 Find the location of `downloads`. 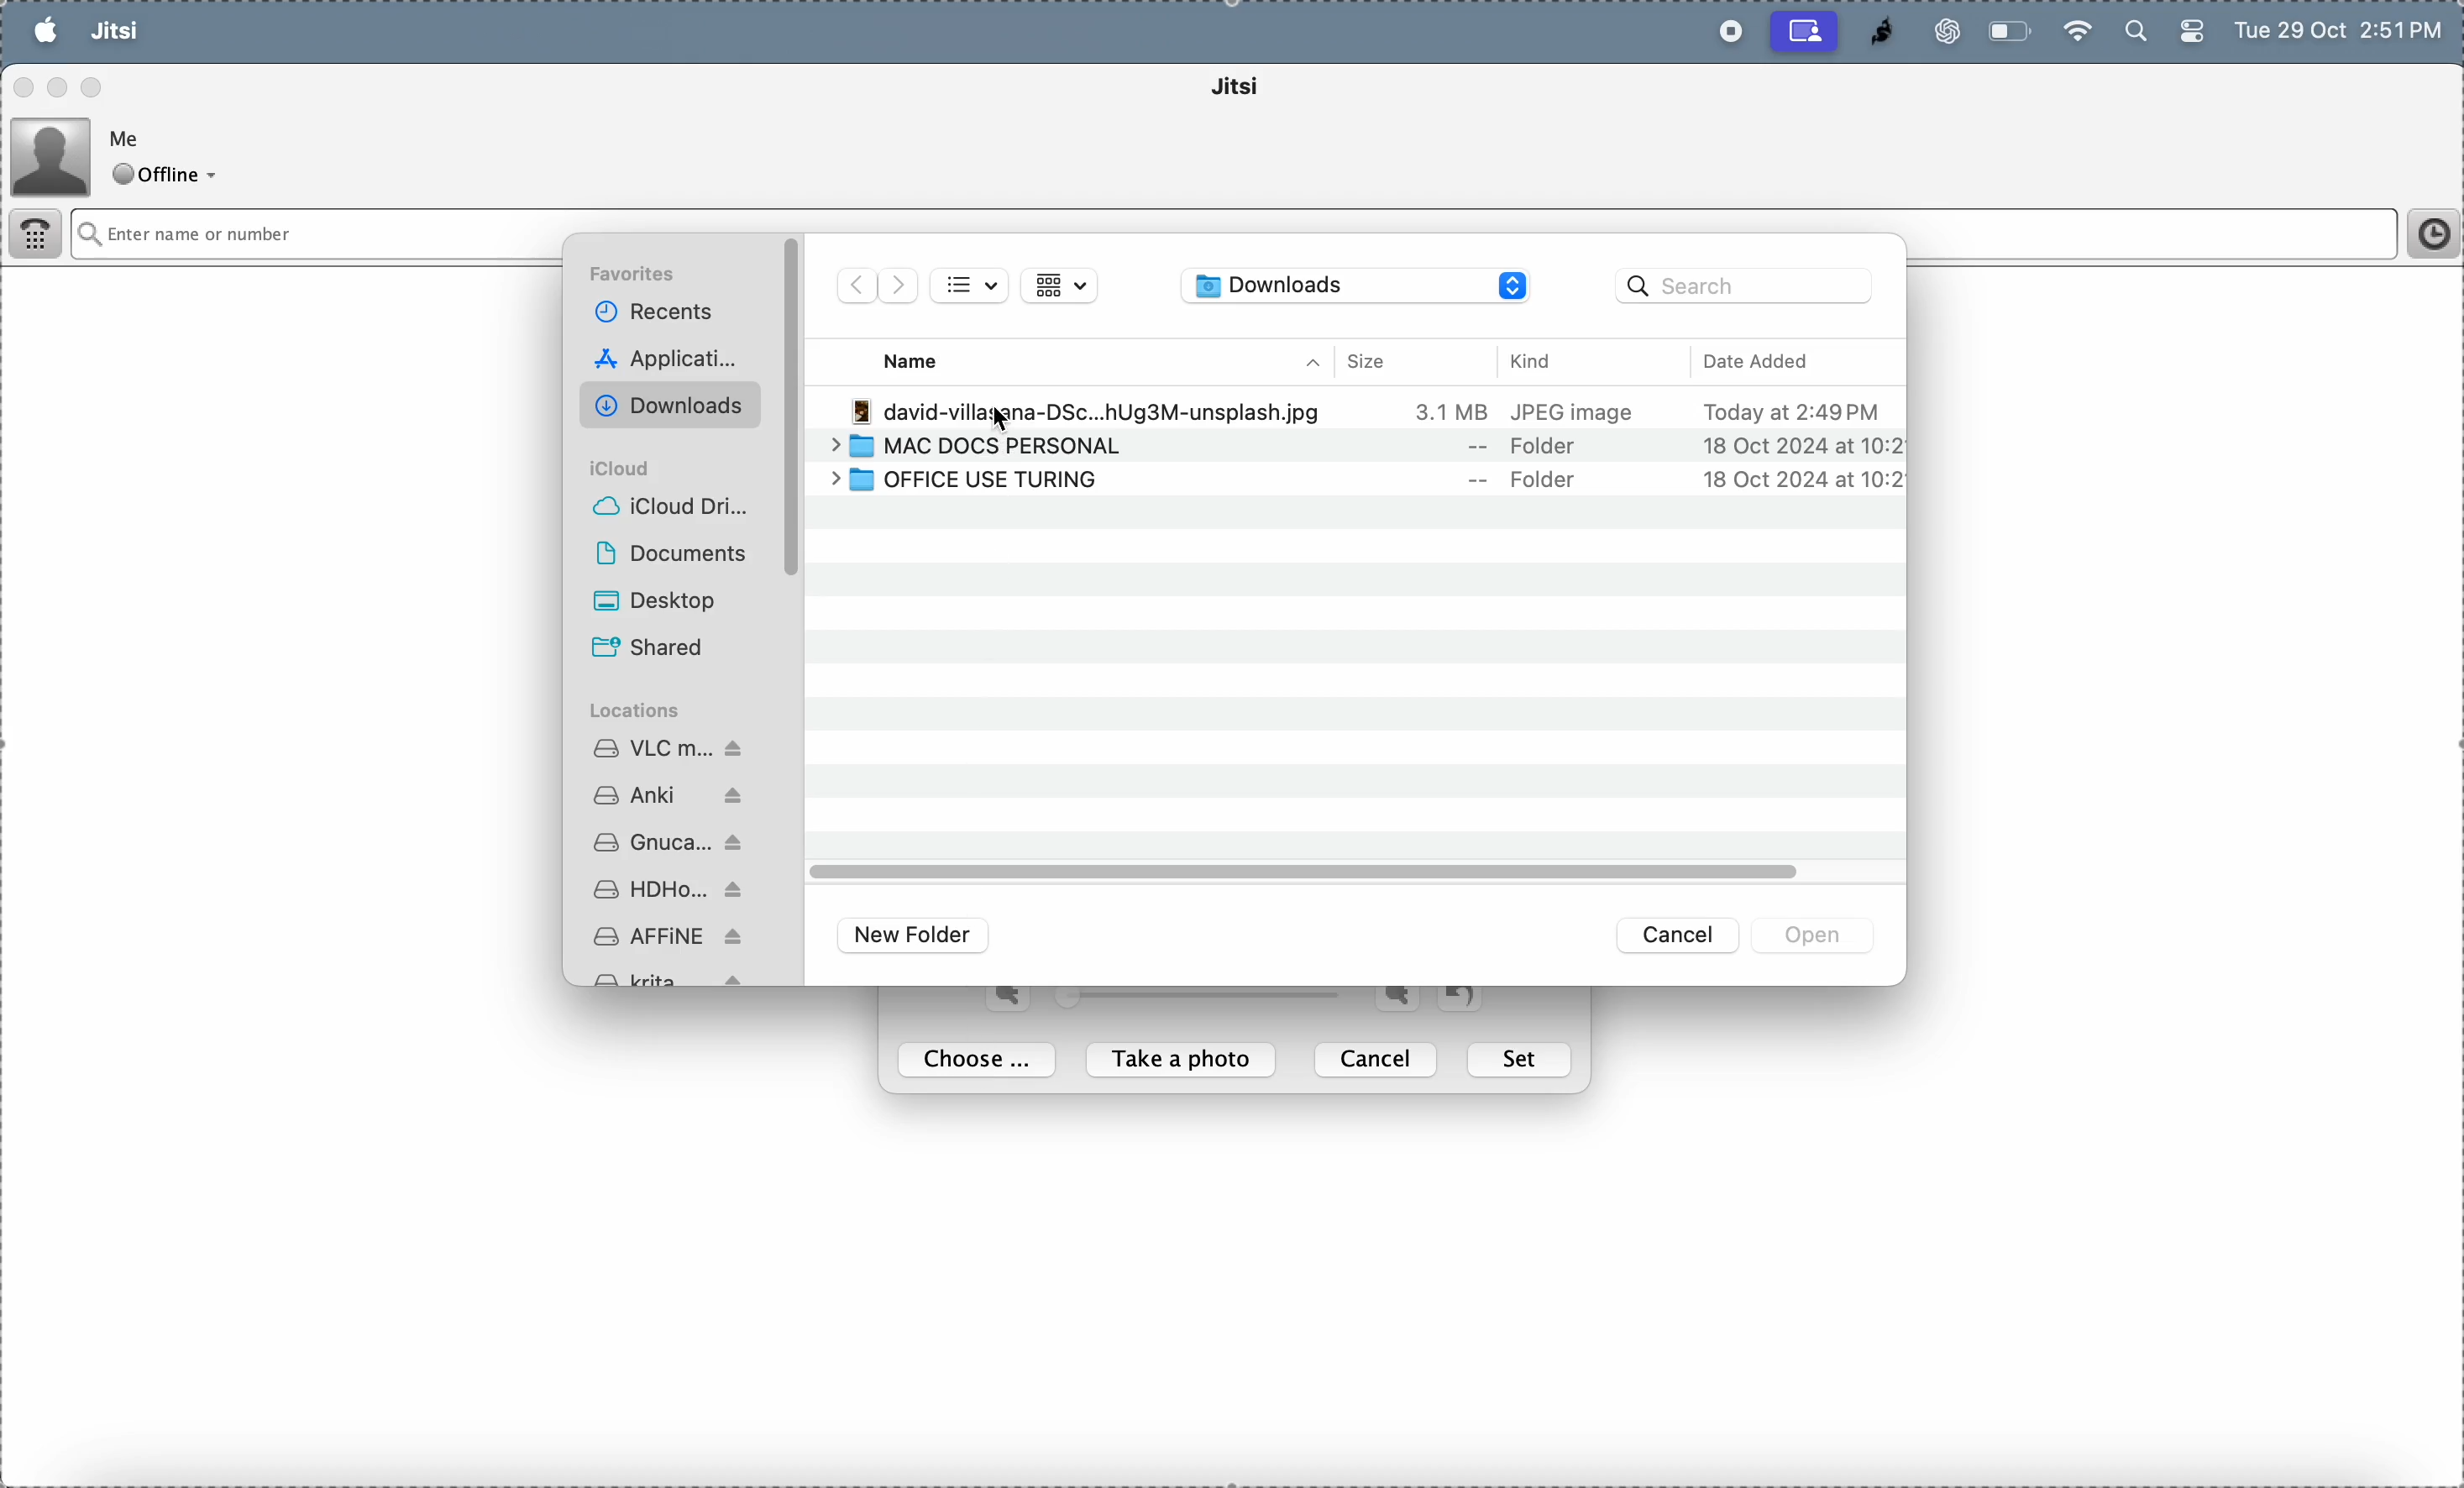

downloads is located at coordinates (674, 403).